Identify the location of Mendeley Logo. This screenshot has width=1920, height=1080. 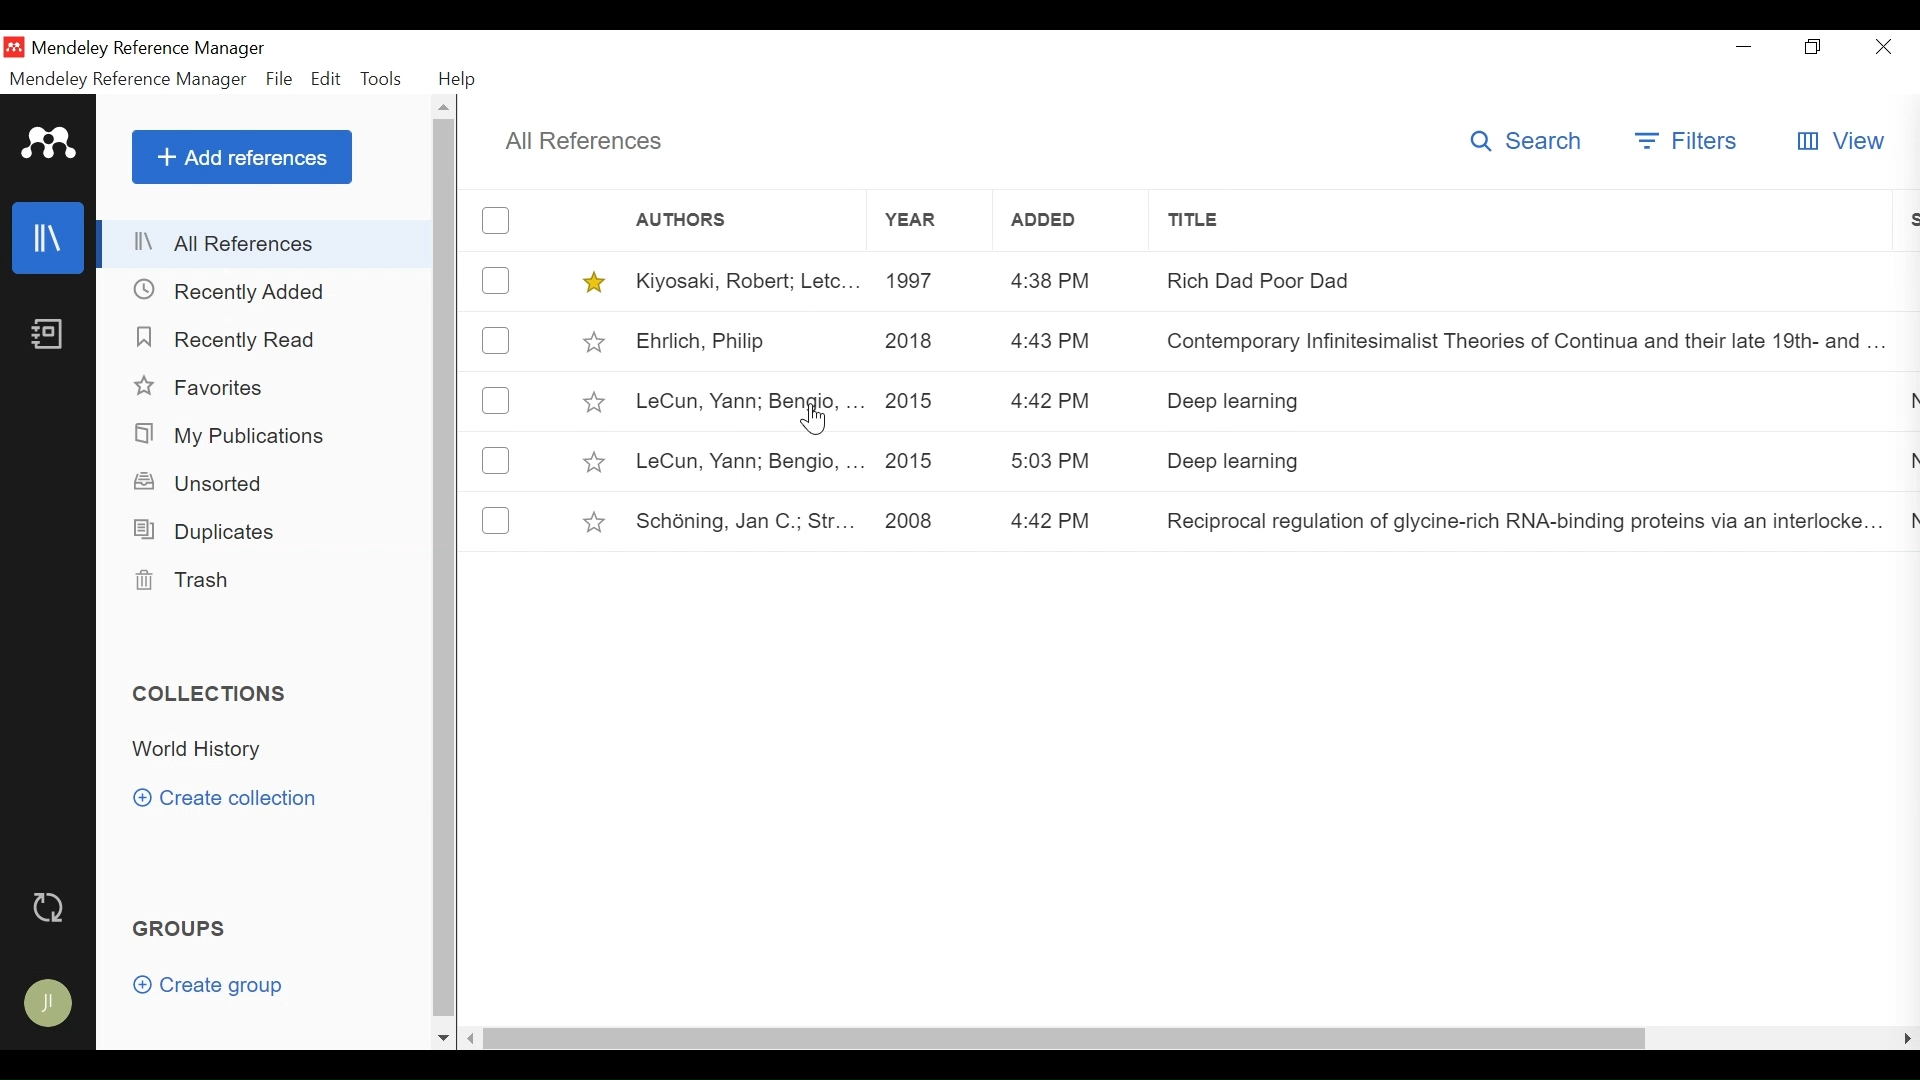
(49, 147).